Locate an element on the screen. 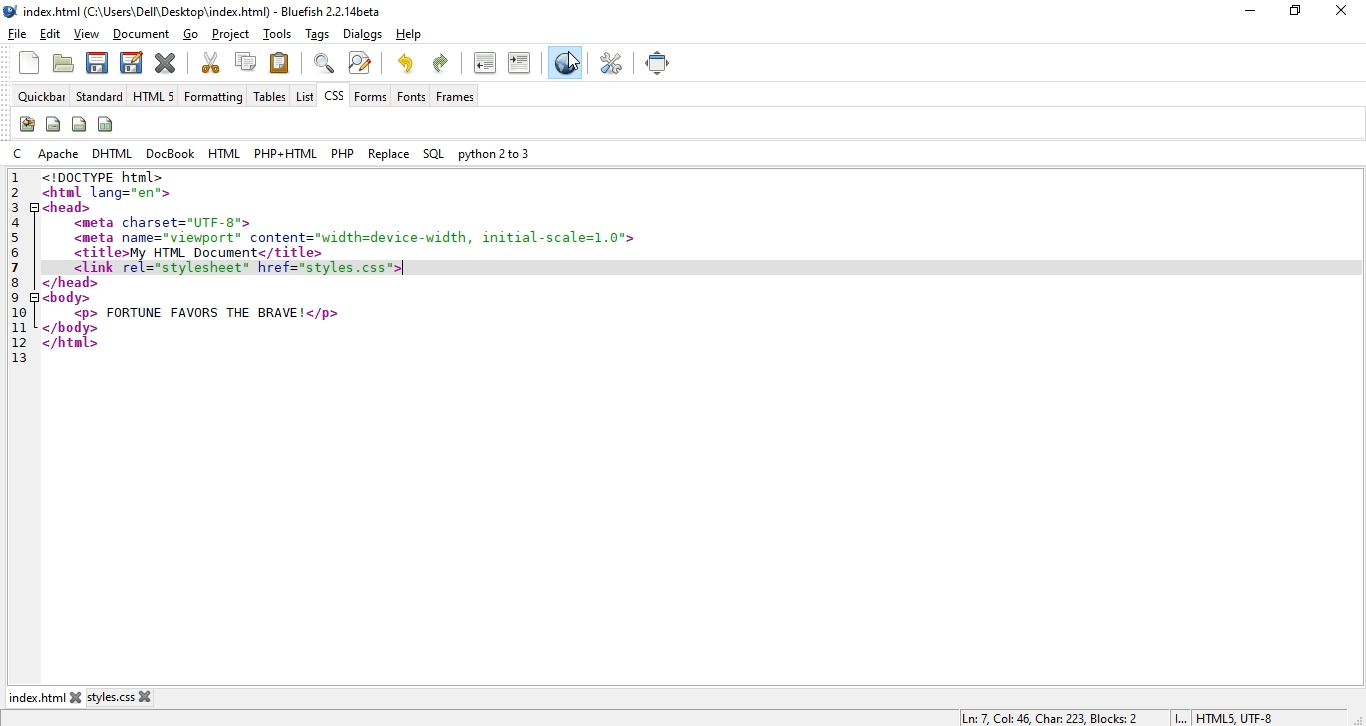 The width and height of the screenshot is (1366, 726). close current file is located at coordinates (167, 62).